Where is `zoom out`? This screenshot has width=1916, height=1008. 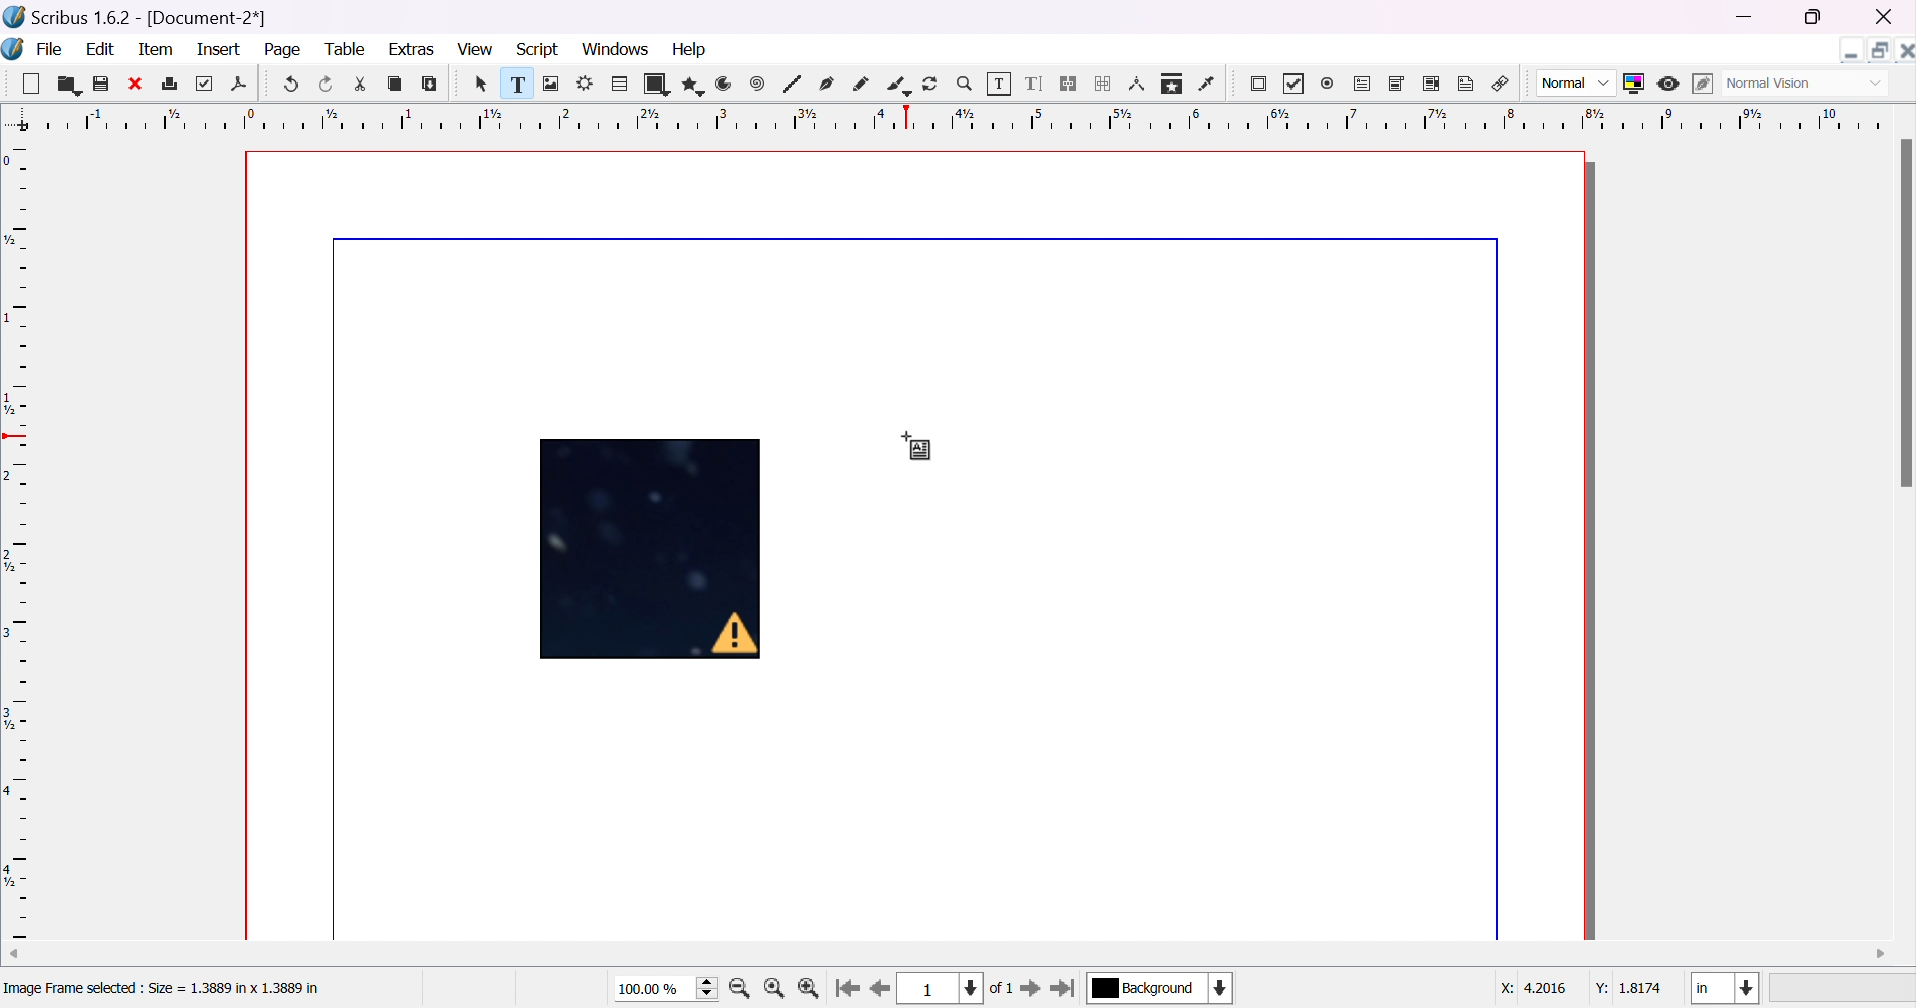 zoom out is located at coordinates (811, 989).